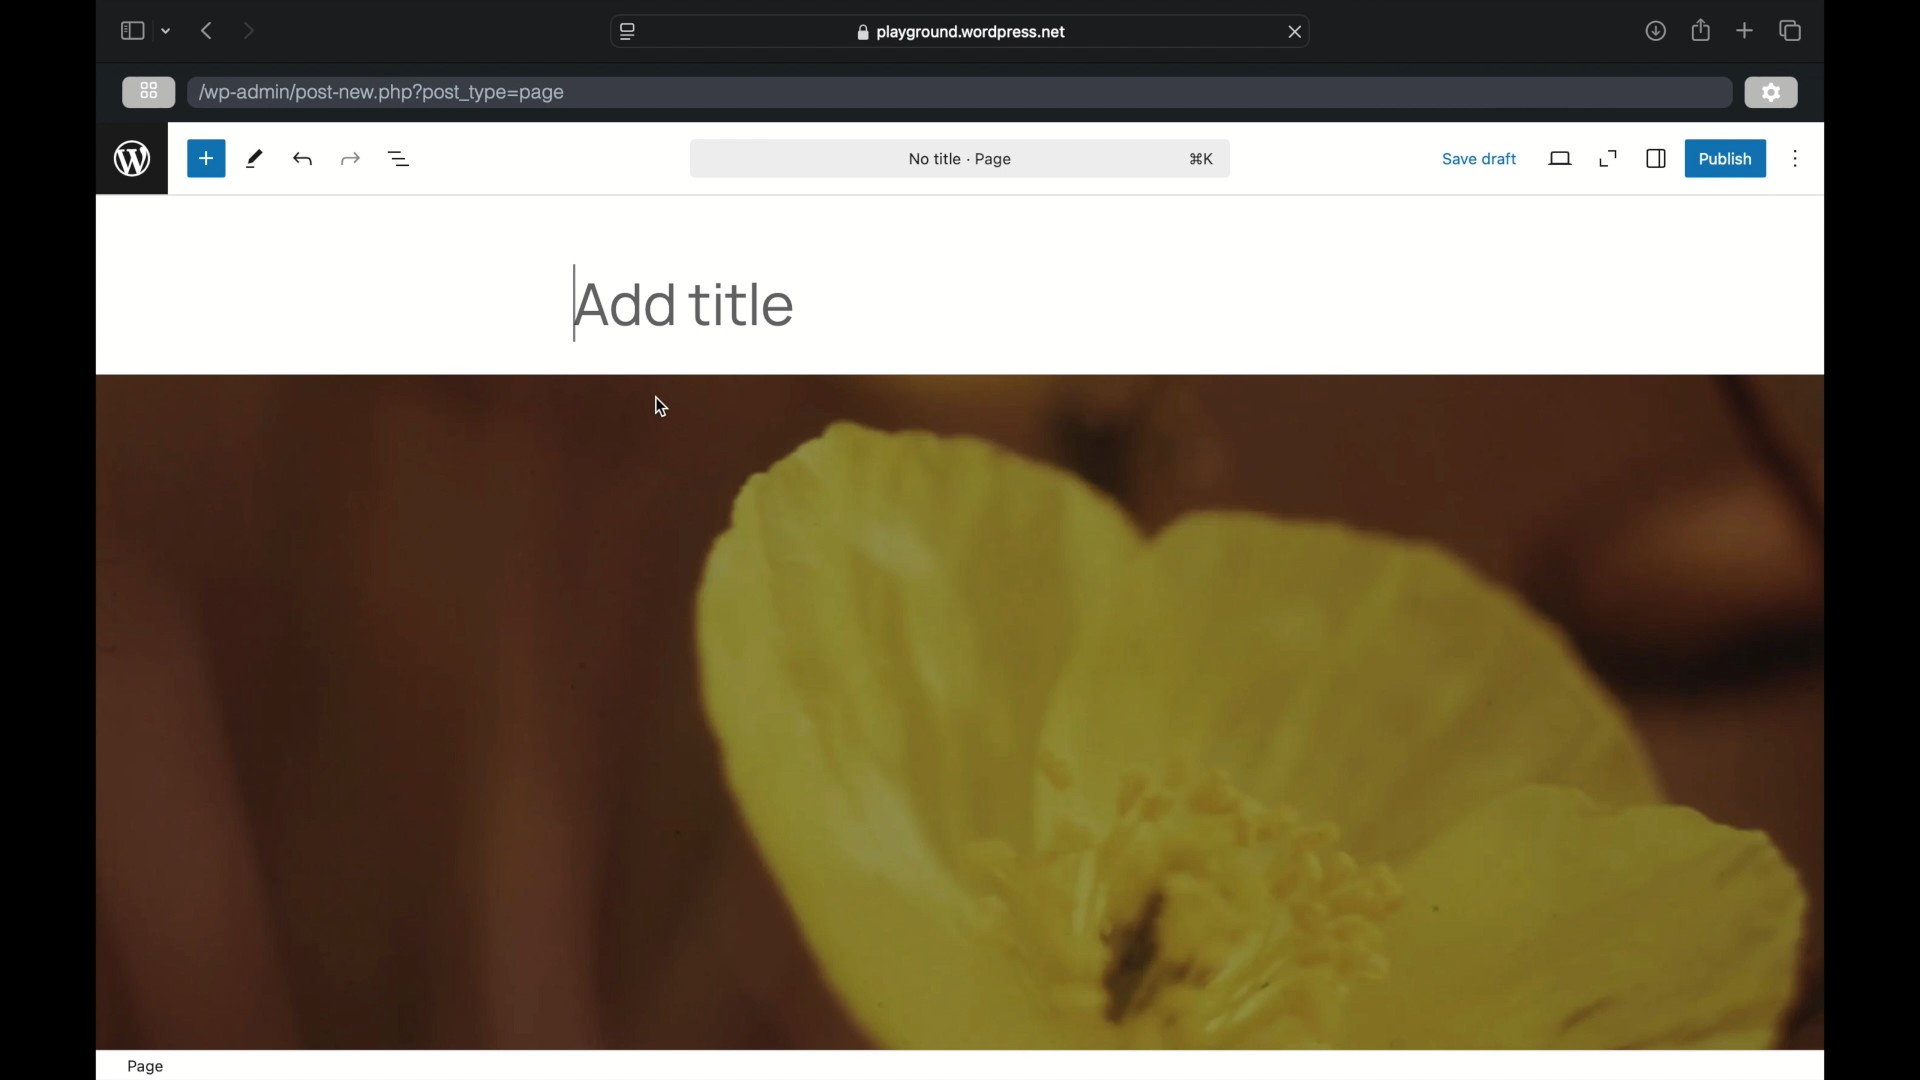 The image size is (1920, 1080). Describe the element at coordinates (149, 1067) in the screenshot. I see `page` at that location.